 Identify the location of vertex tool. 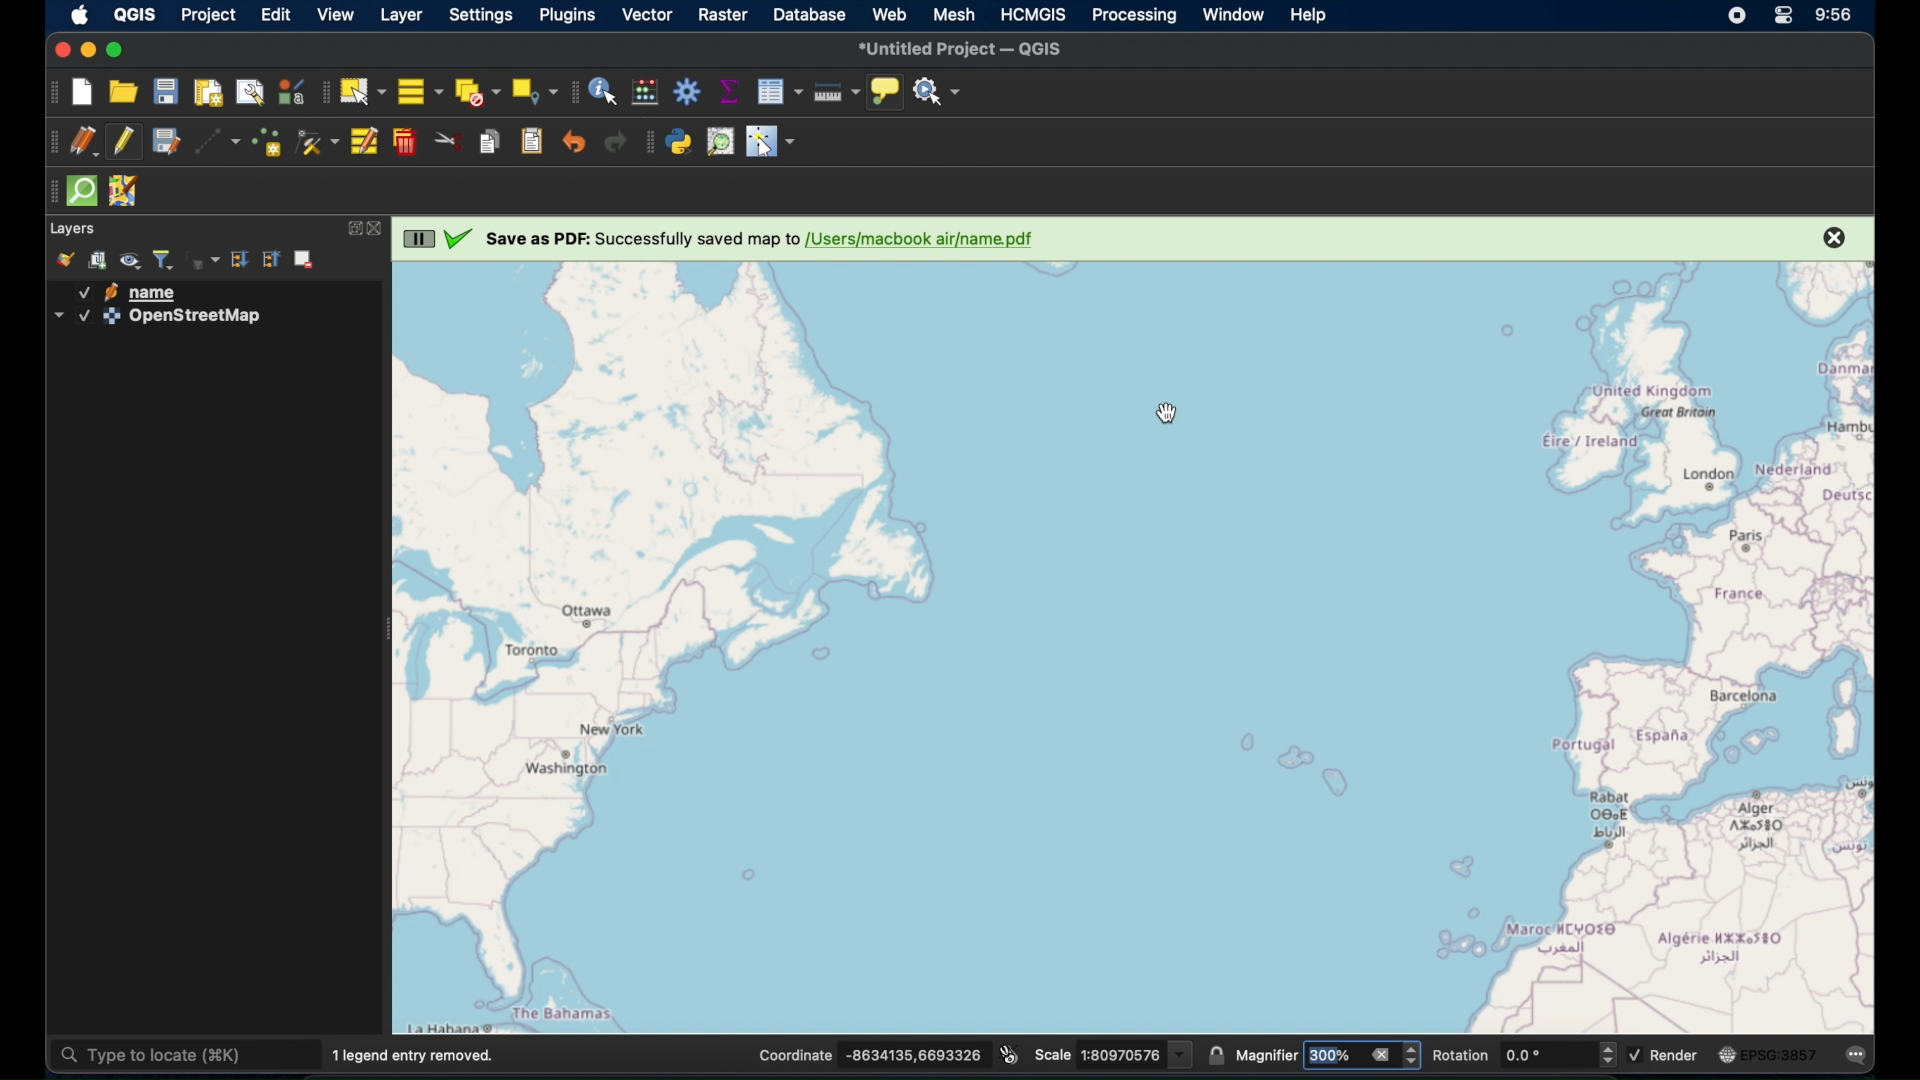
(318, 144).